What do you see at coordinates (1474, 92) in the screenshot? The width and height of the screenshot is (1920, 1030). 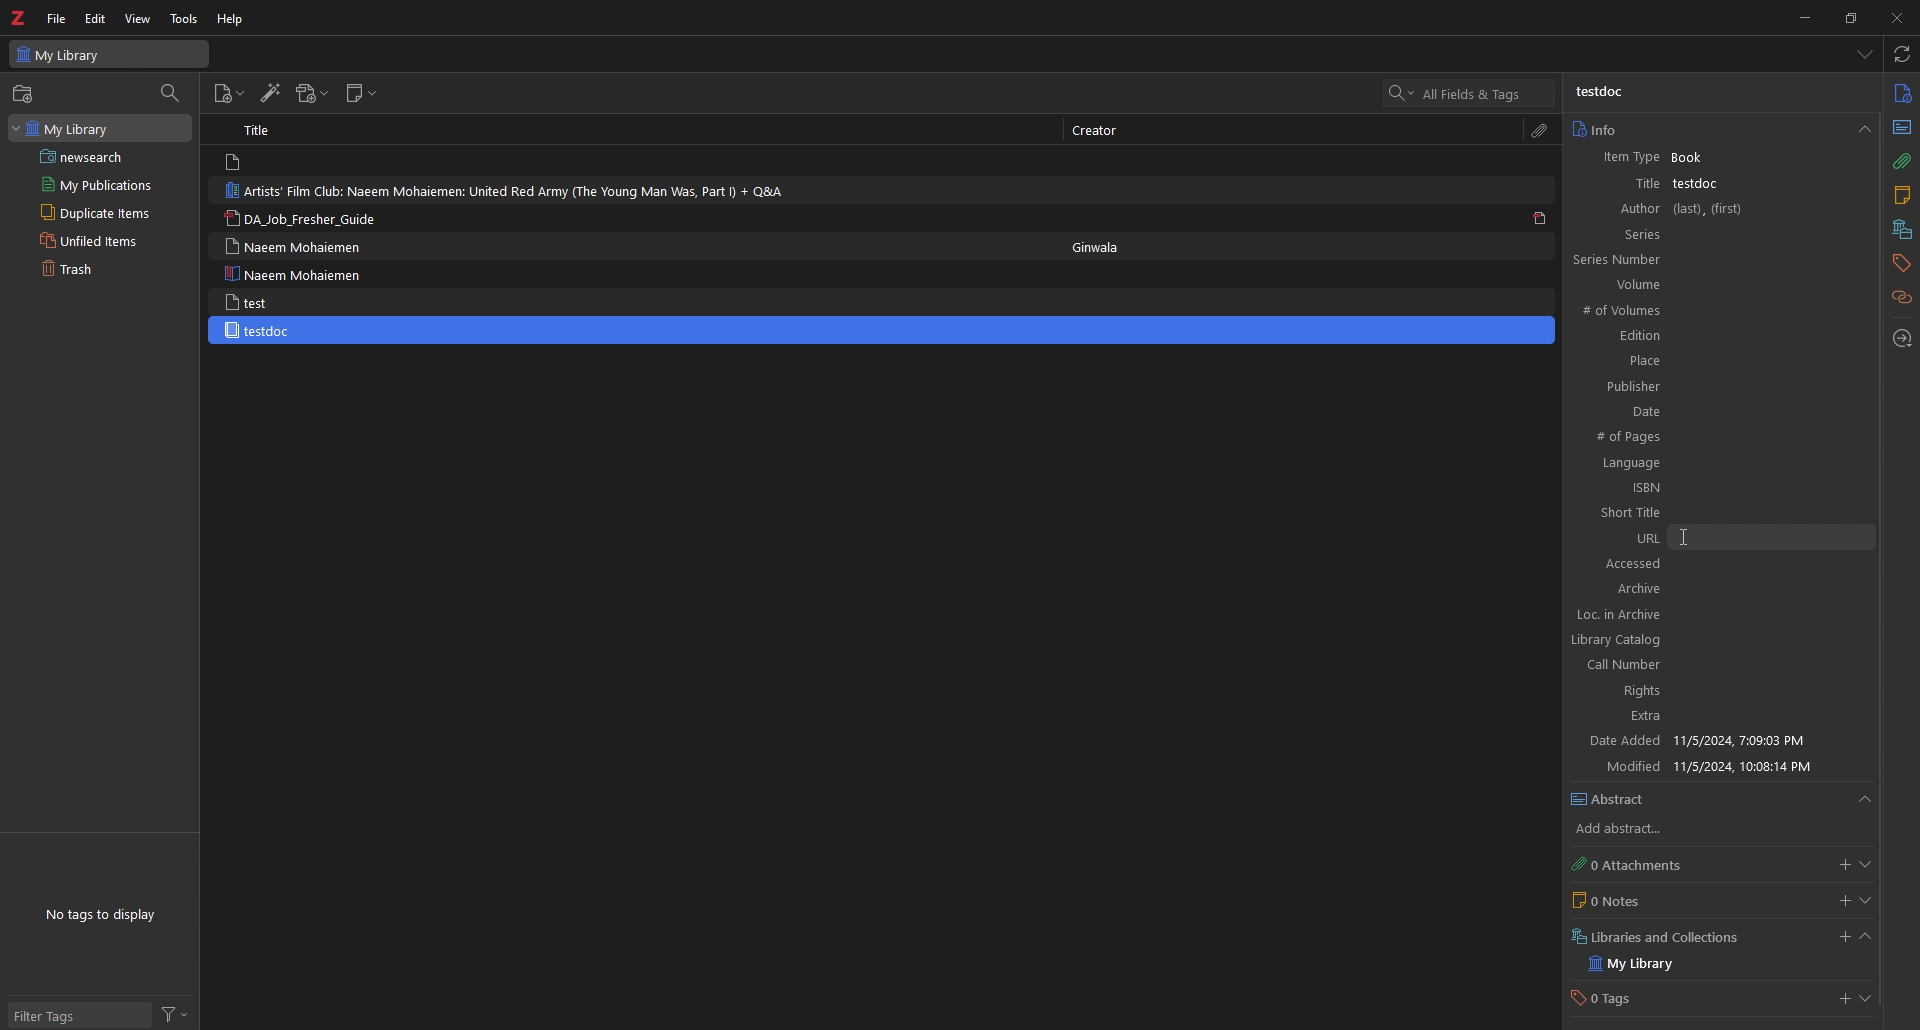 I see `search` at bounding box center [1474, 92].